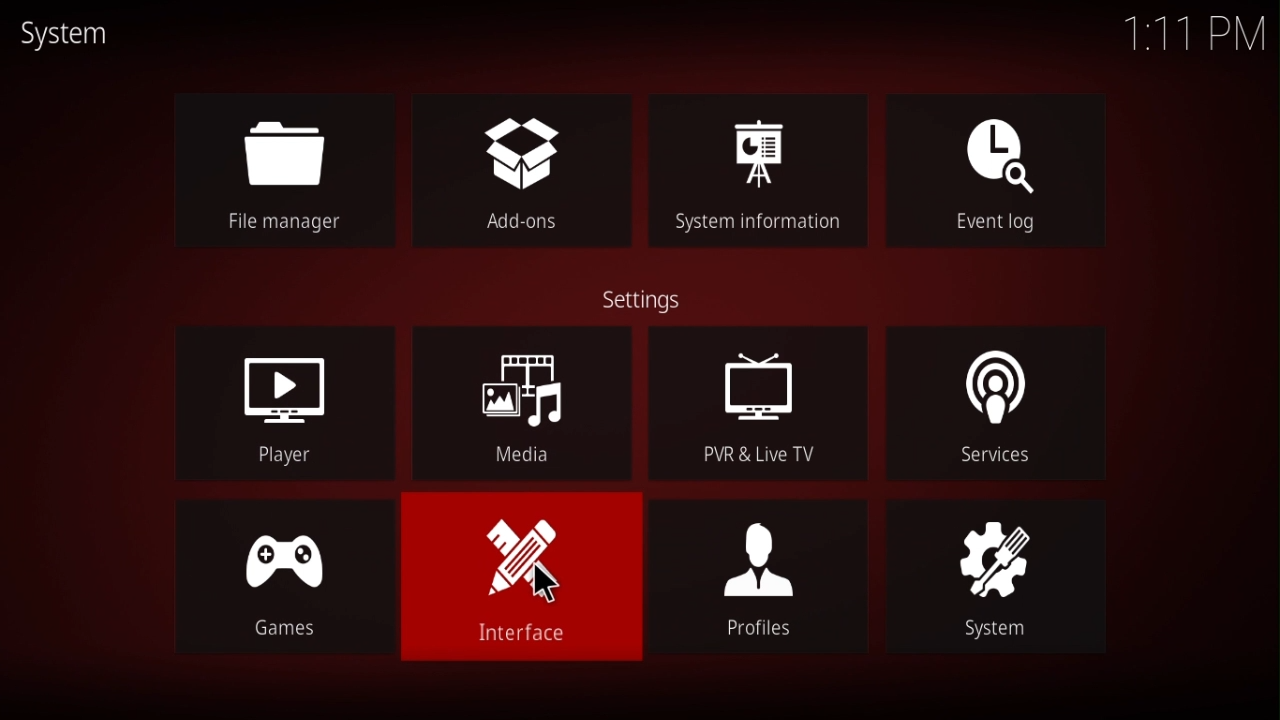 The width and height of the screenshot is (1280, 720). I want to click on profiles, so click(769, 590).